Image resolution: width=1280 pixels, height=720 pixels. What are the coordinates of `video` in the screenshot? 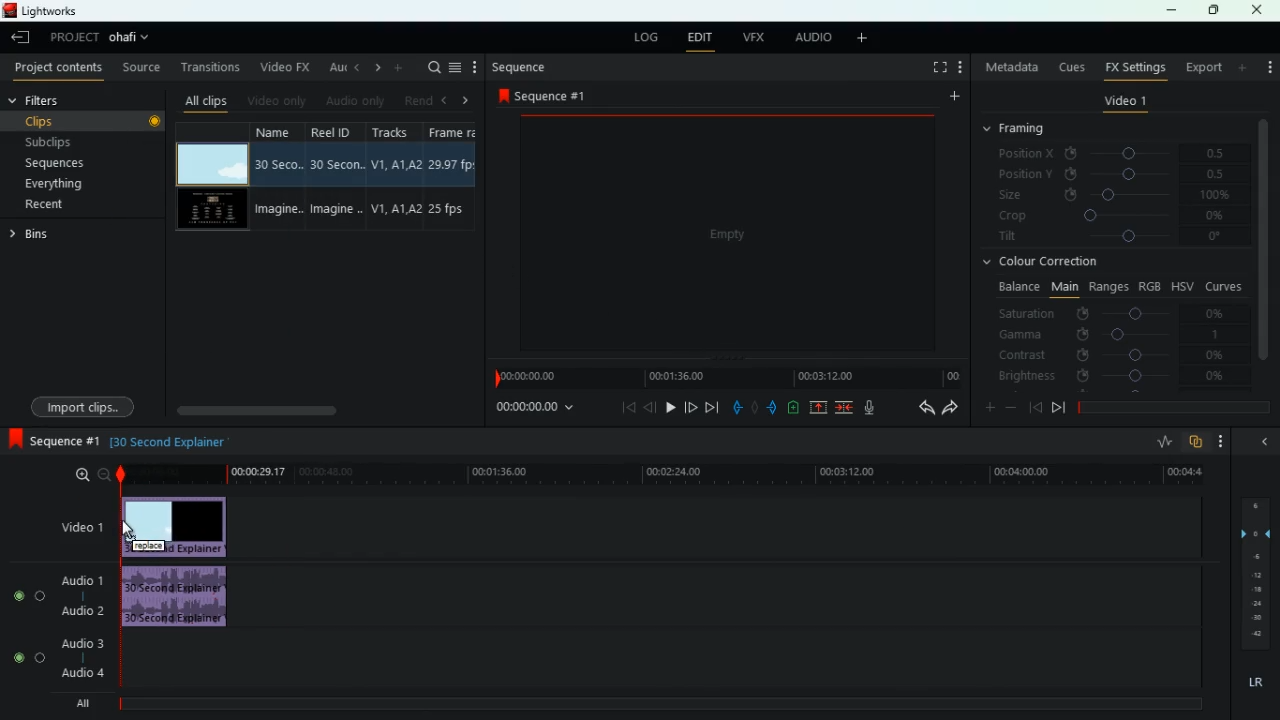 It's located at (210, 211).